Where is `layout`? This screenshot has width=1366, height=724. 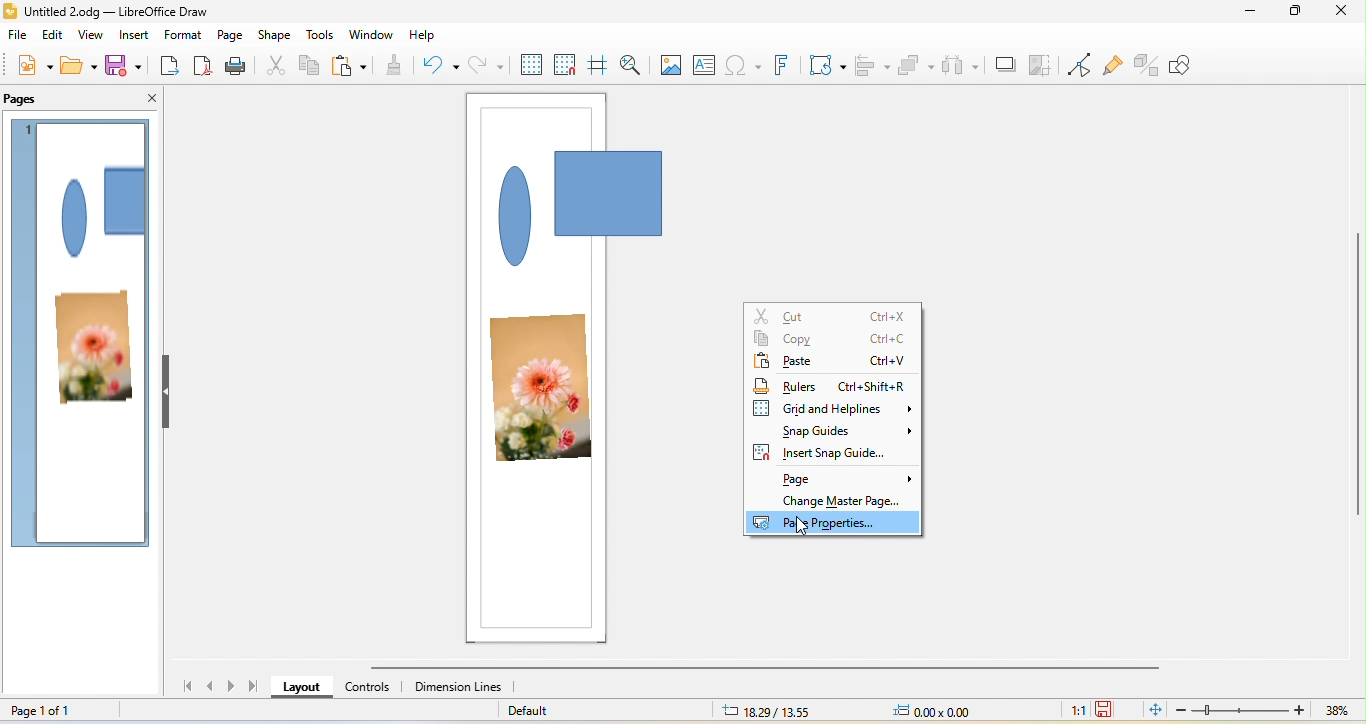 layout is located at coordinates (299, 688).